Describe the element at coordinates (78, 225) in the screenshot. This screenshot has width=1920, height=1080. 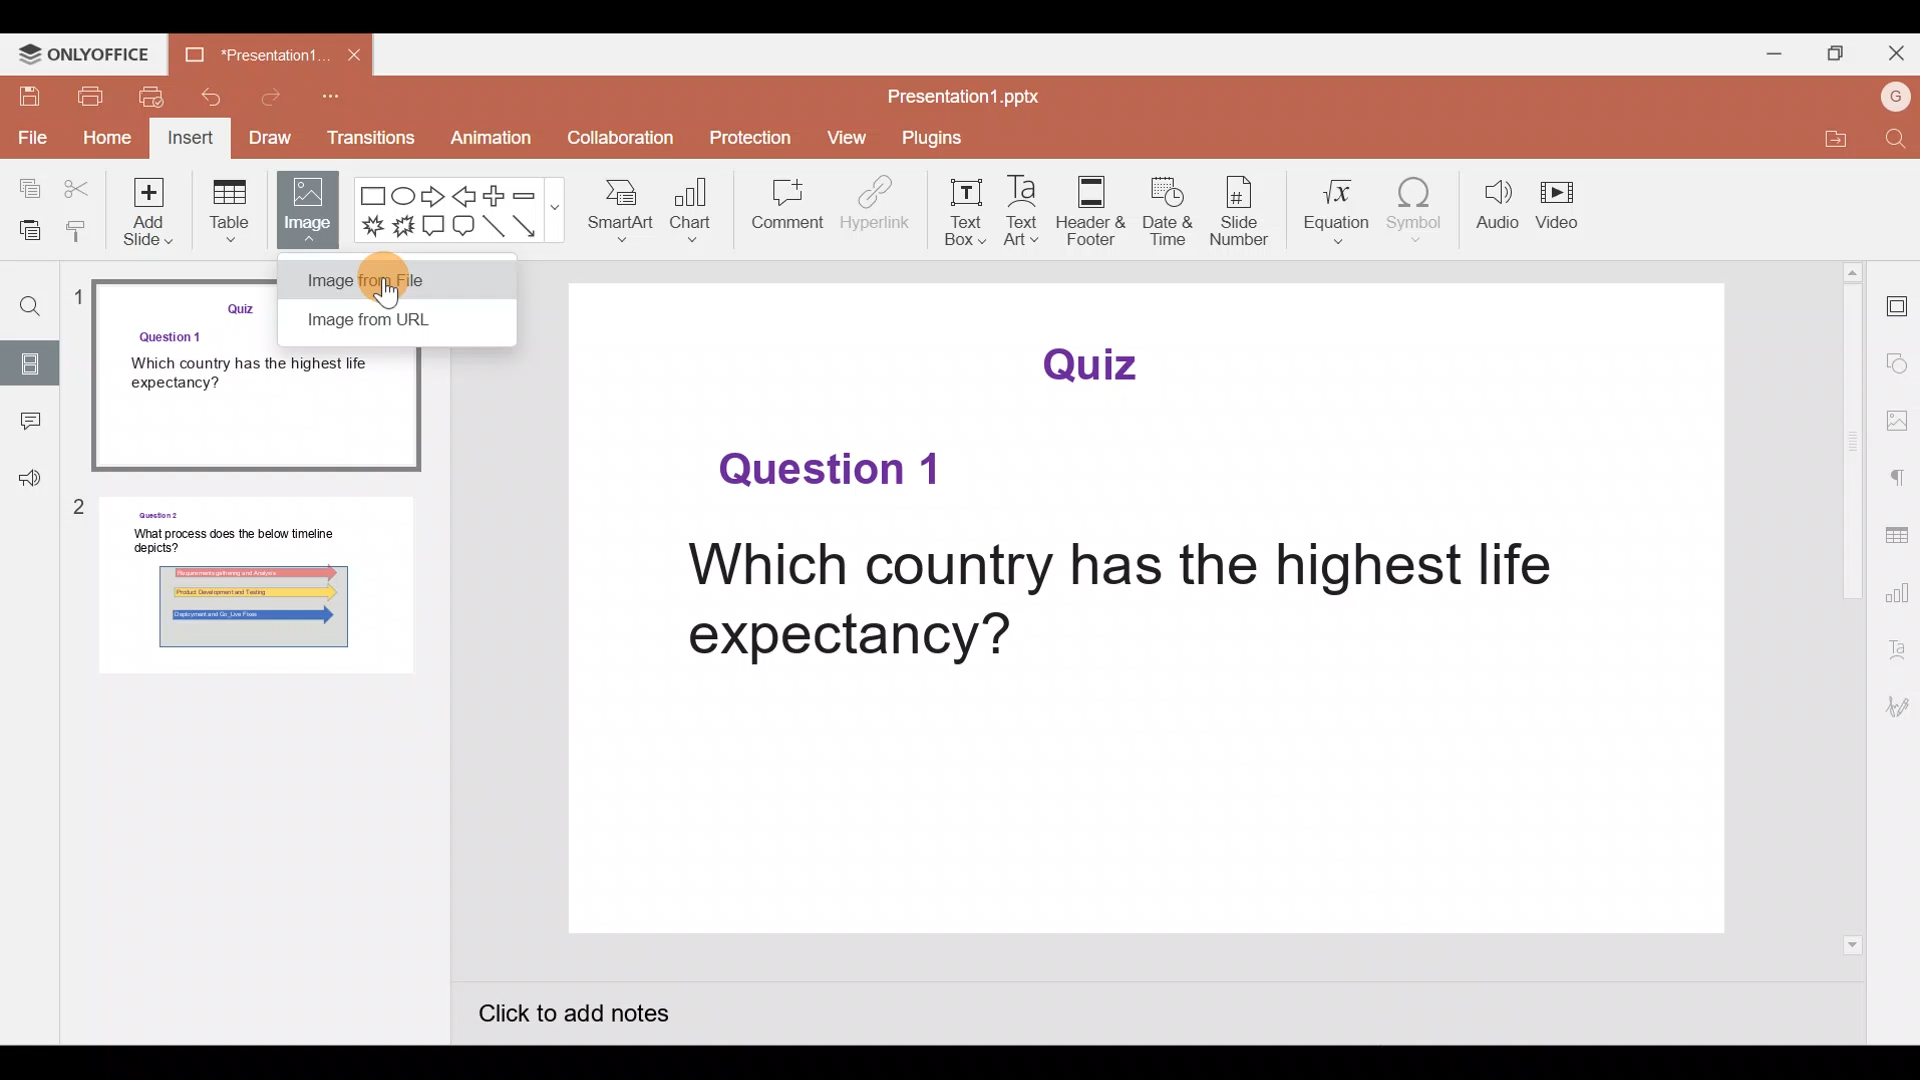
I see `Copy style` at that location.